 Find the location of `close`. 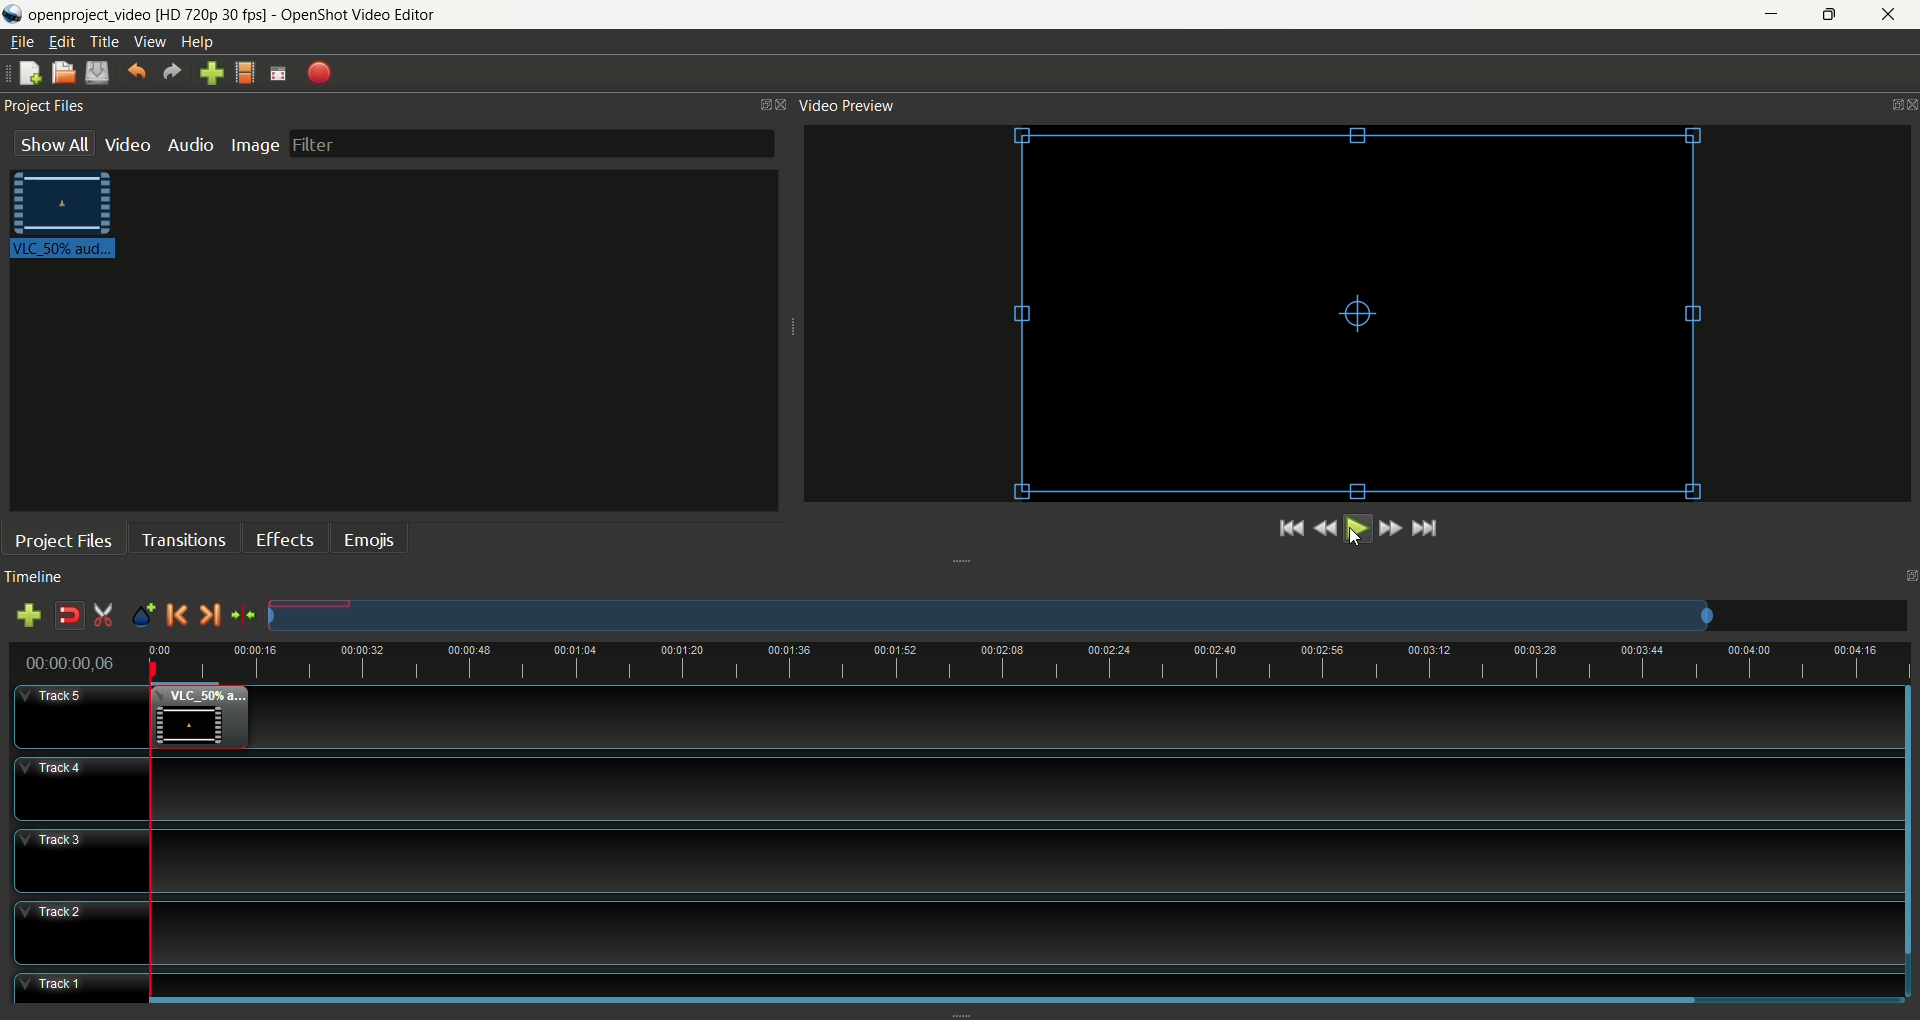

close is located at coordinates (1893, 16).